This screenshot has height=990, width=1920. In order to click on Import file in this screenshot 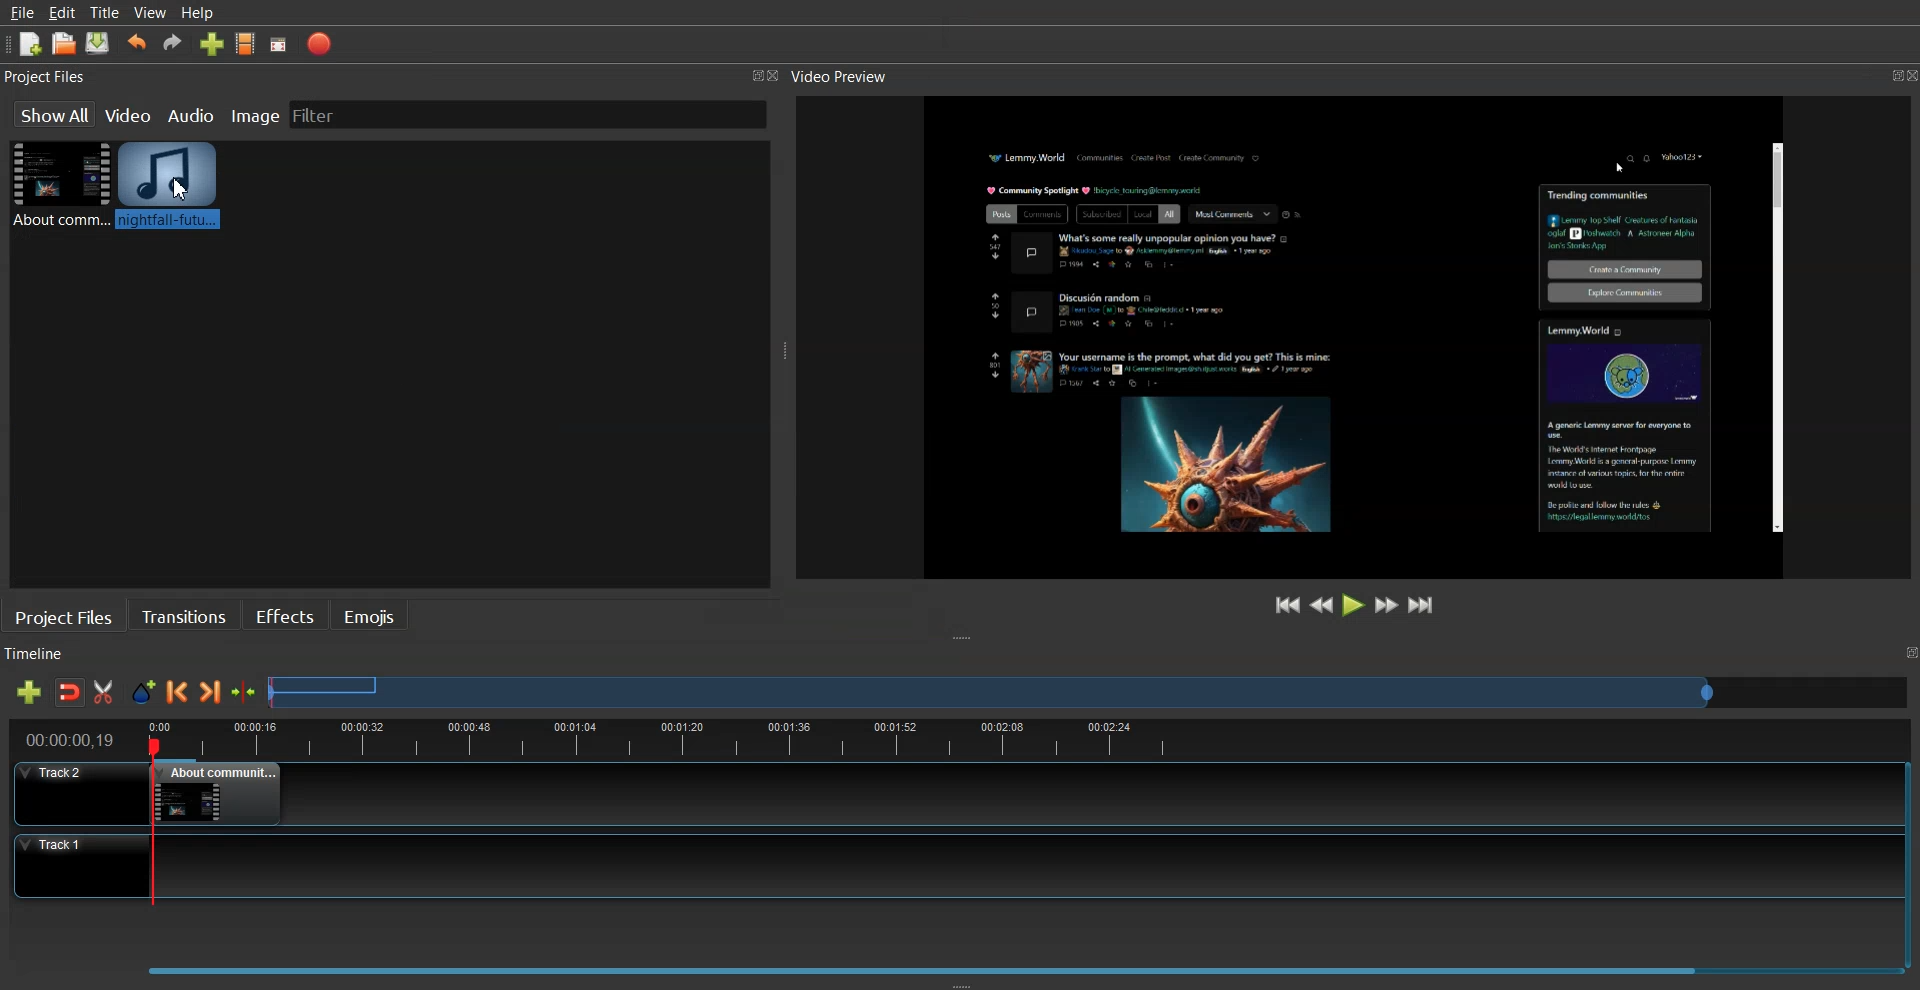, I will do `click(213, 43)`.